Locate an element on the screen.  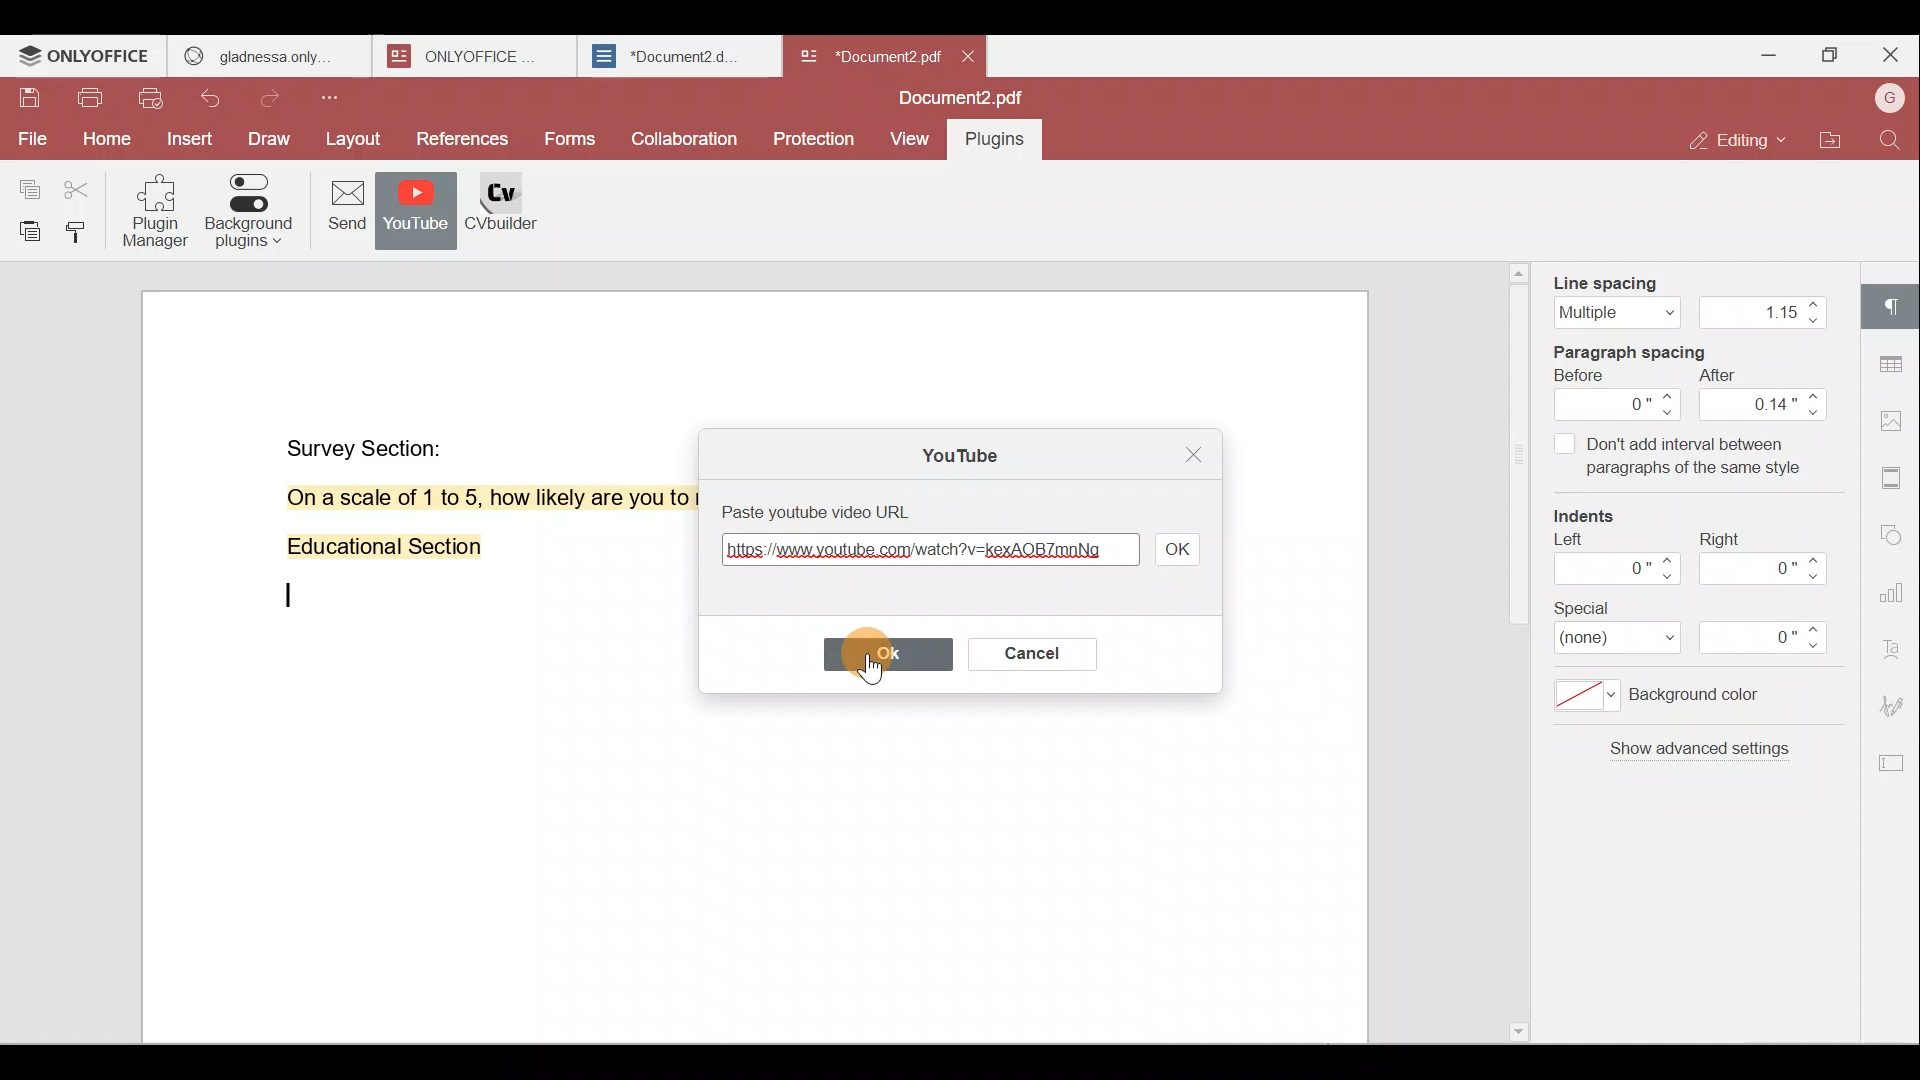
After is located at coordinates (1765, 395).